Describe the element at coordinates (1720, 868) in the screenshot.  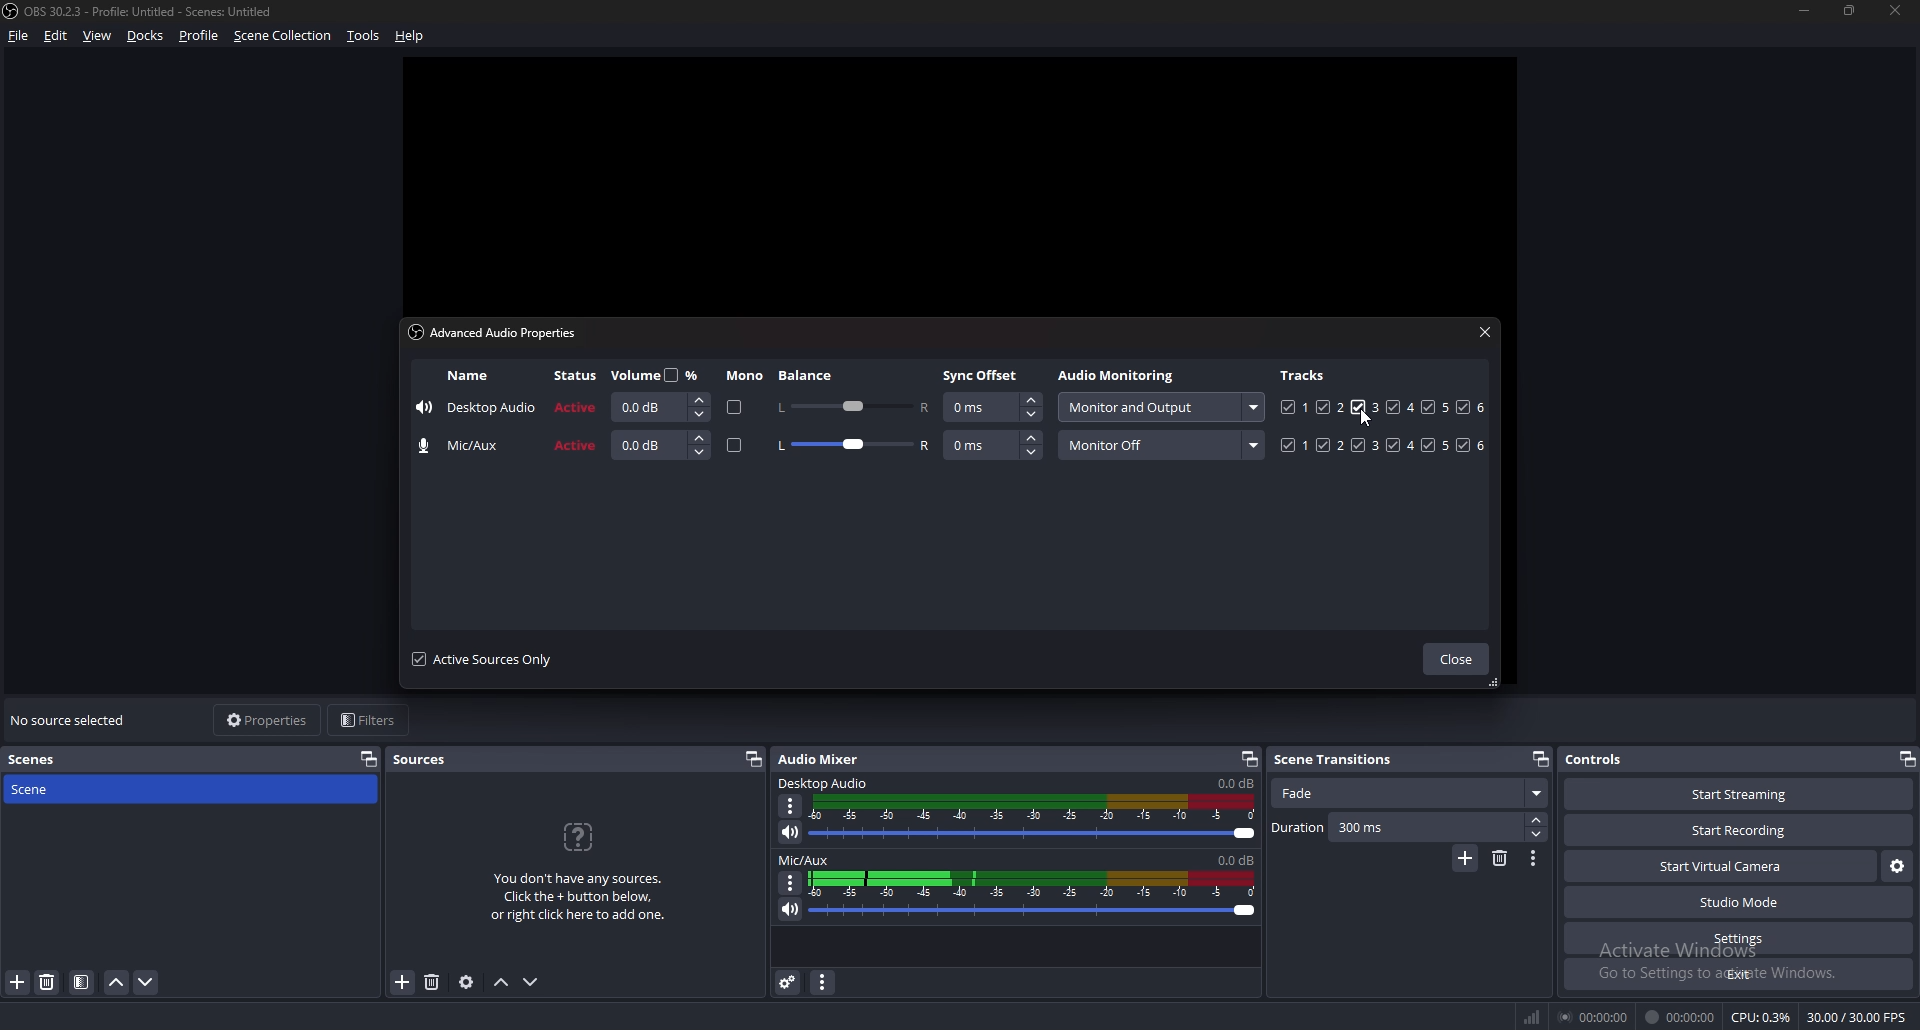
I see `start virtual camera` at that location.